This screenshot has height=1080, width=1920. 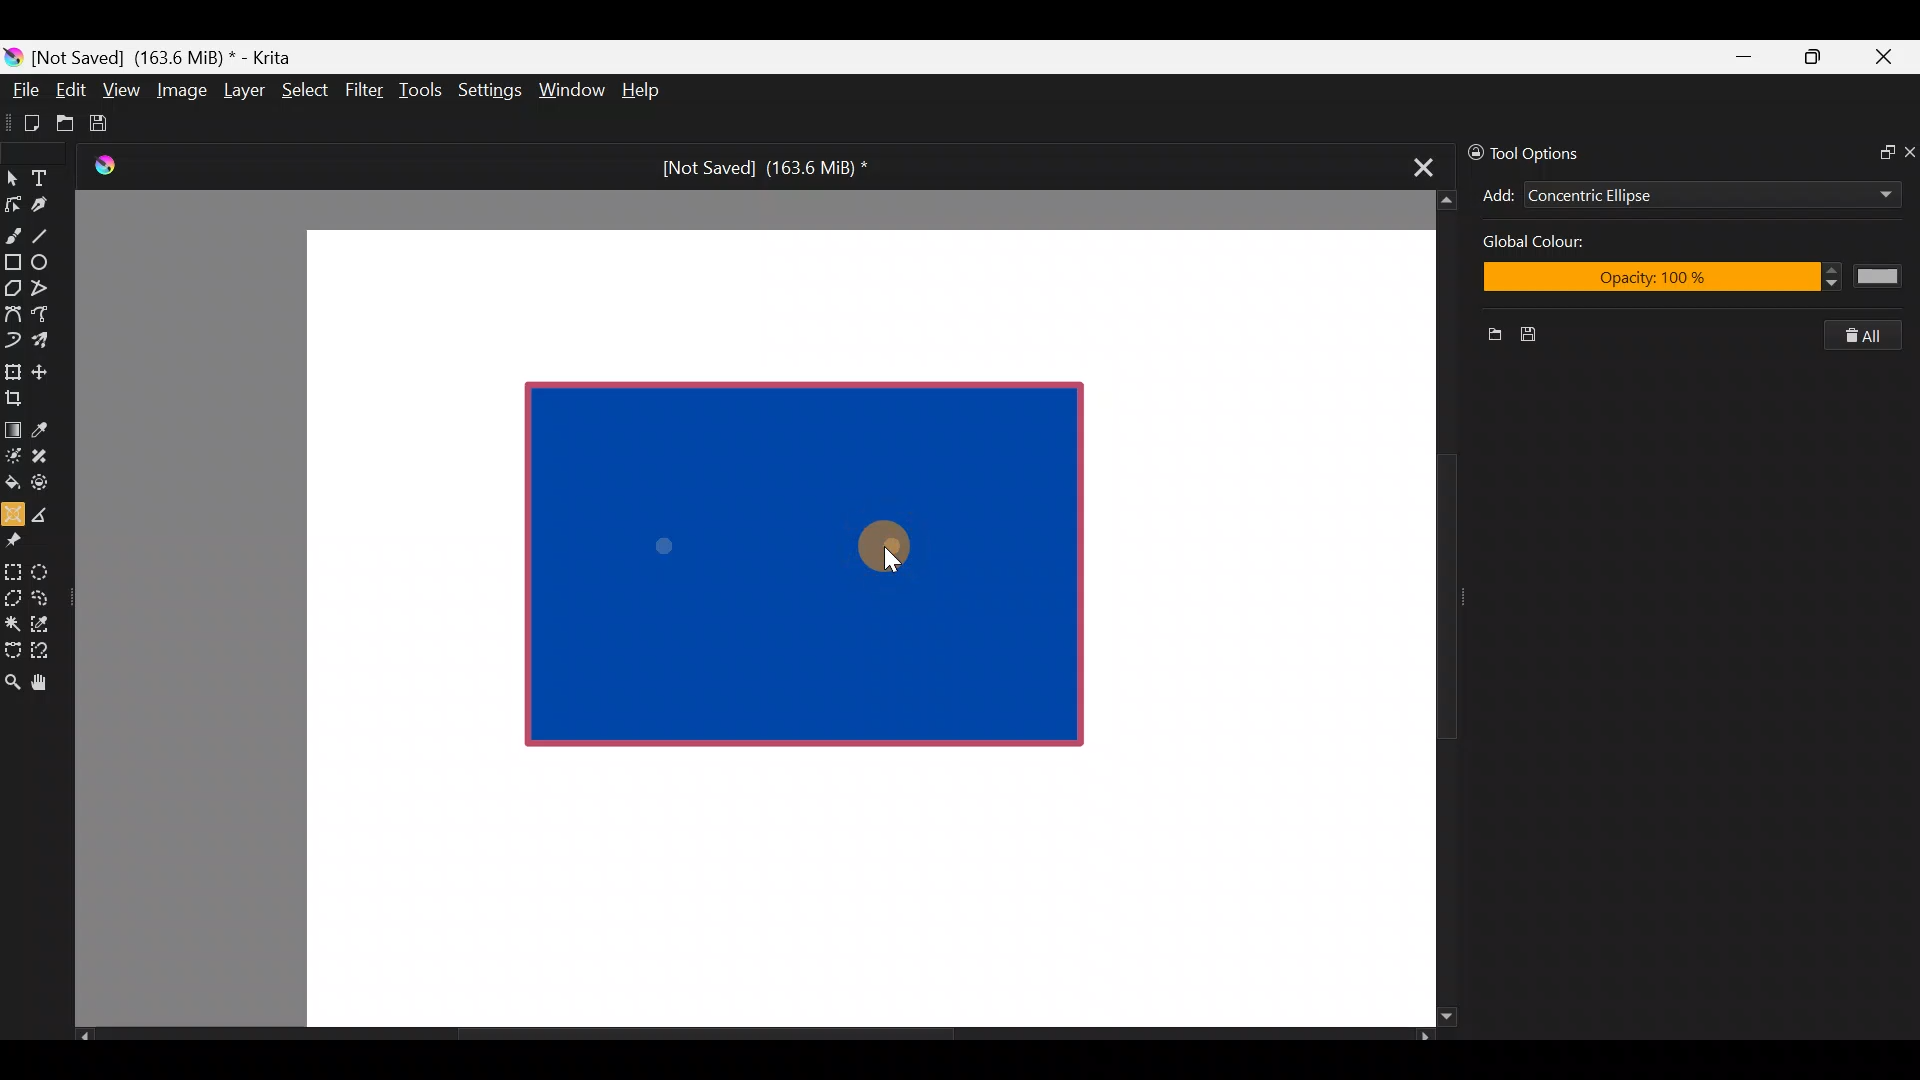 What do you see at coordinates (12, 508) in the screenshot?
I see `Assistant tool` at bounding box center [12, 508].